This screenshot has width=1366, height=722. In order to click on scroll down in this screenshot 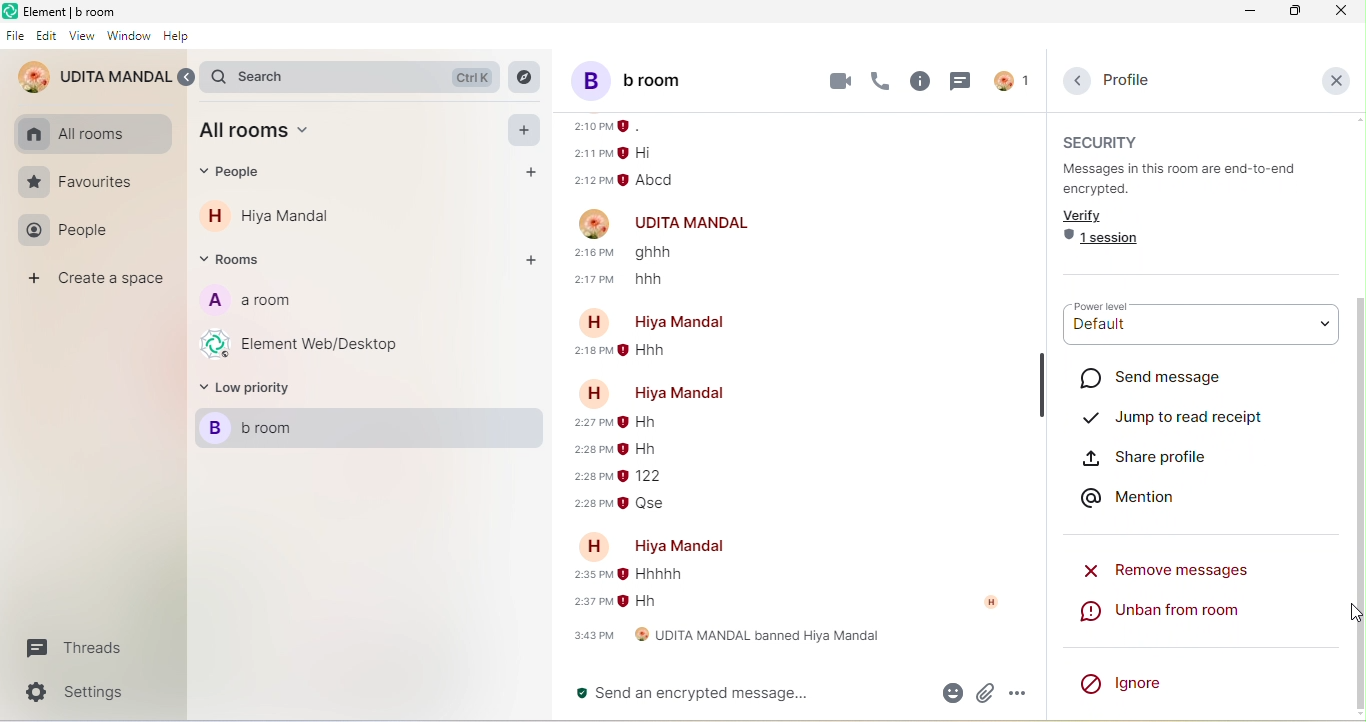, I will do `click(1357, 717)`.